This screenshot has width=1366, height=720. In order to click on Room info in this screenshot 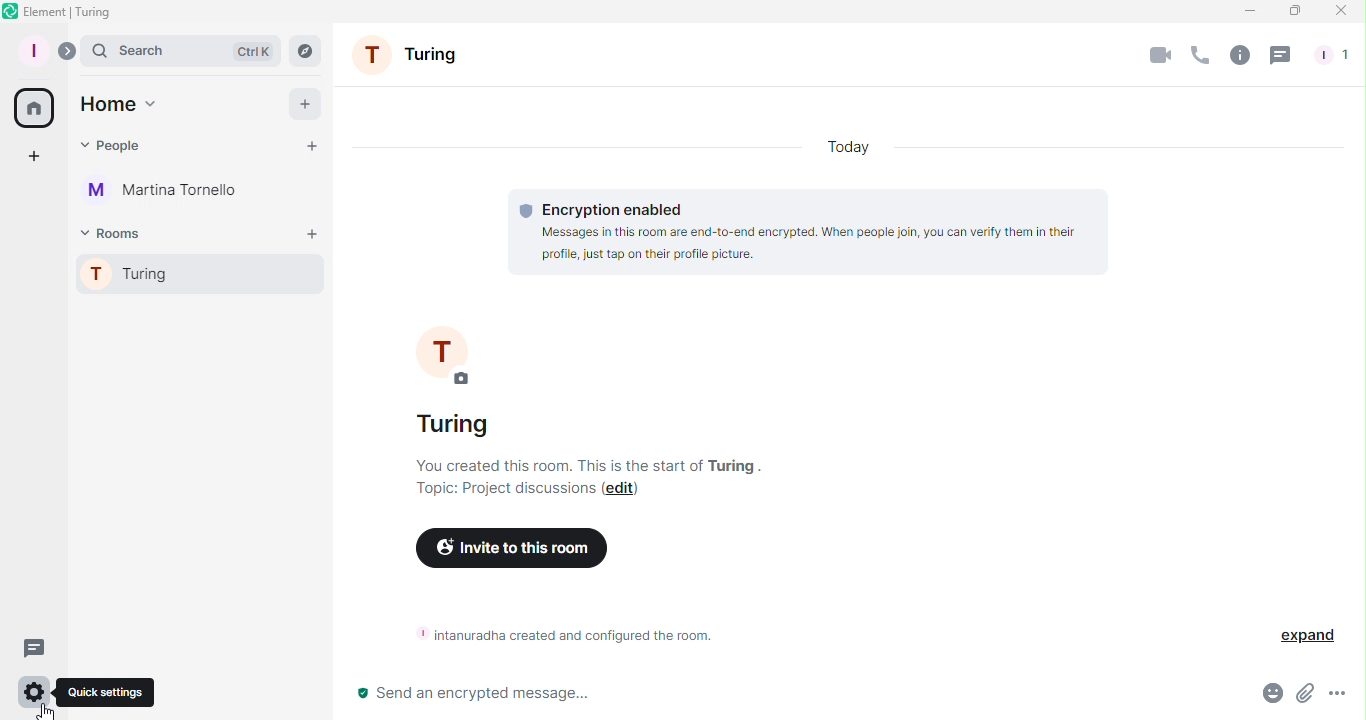, I will do `click(1237, 59)`.